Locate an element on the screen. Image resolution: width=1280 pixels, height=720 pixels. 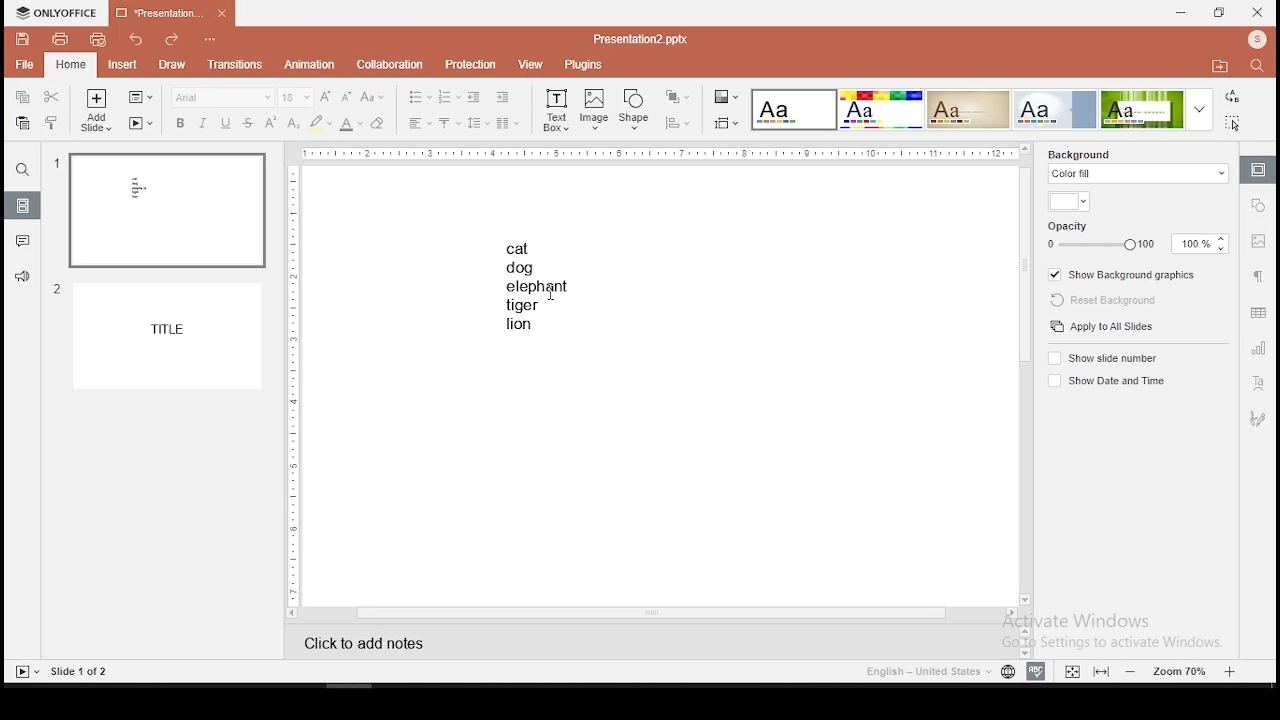
show slide number on/off is located at coordinates (1120, 358).